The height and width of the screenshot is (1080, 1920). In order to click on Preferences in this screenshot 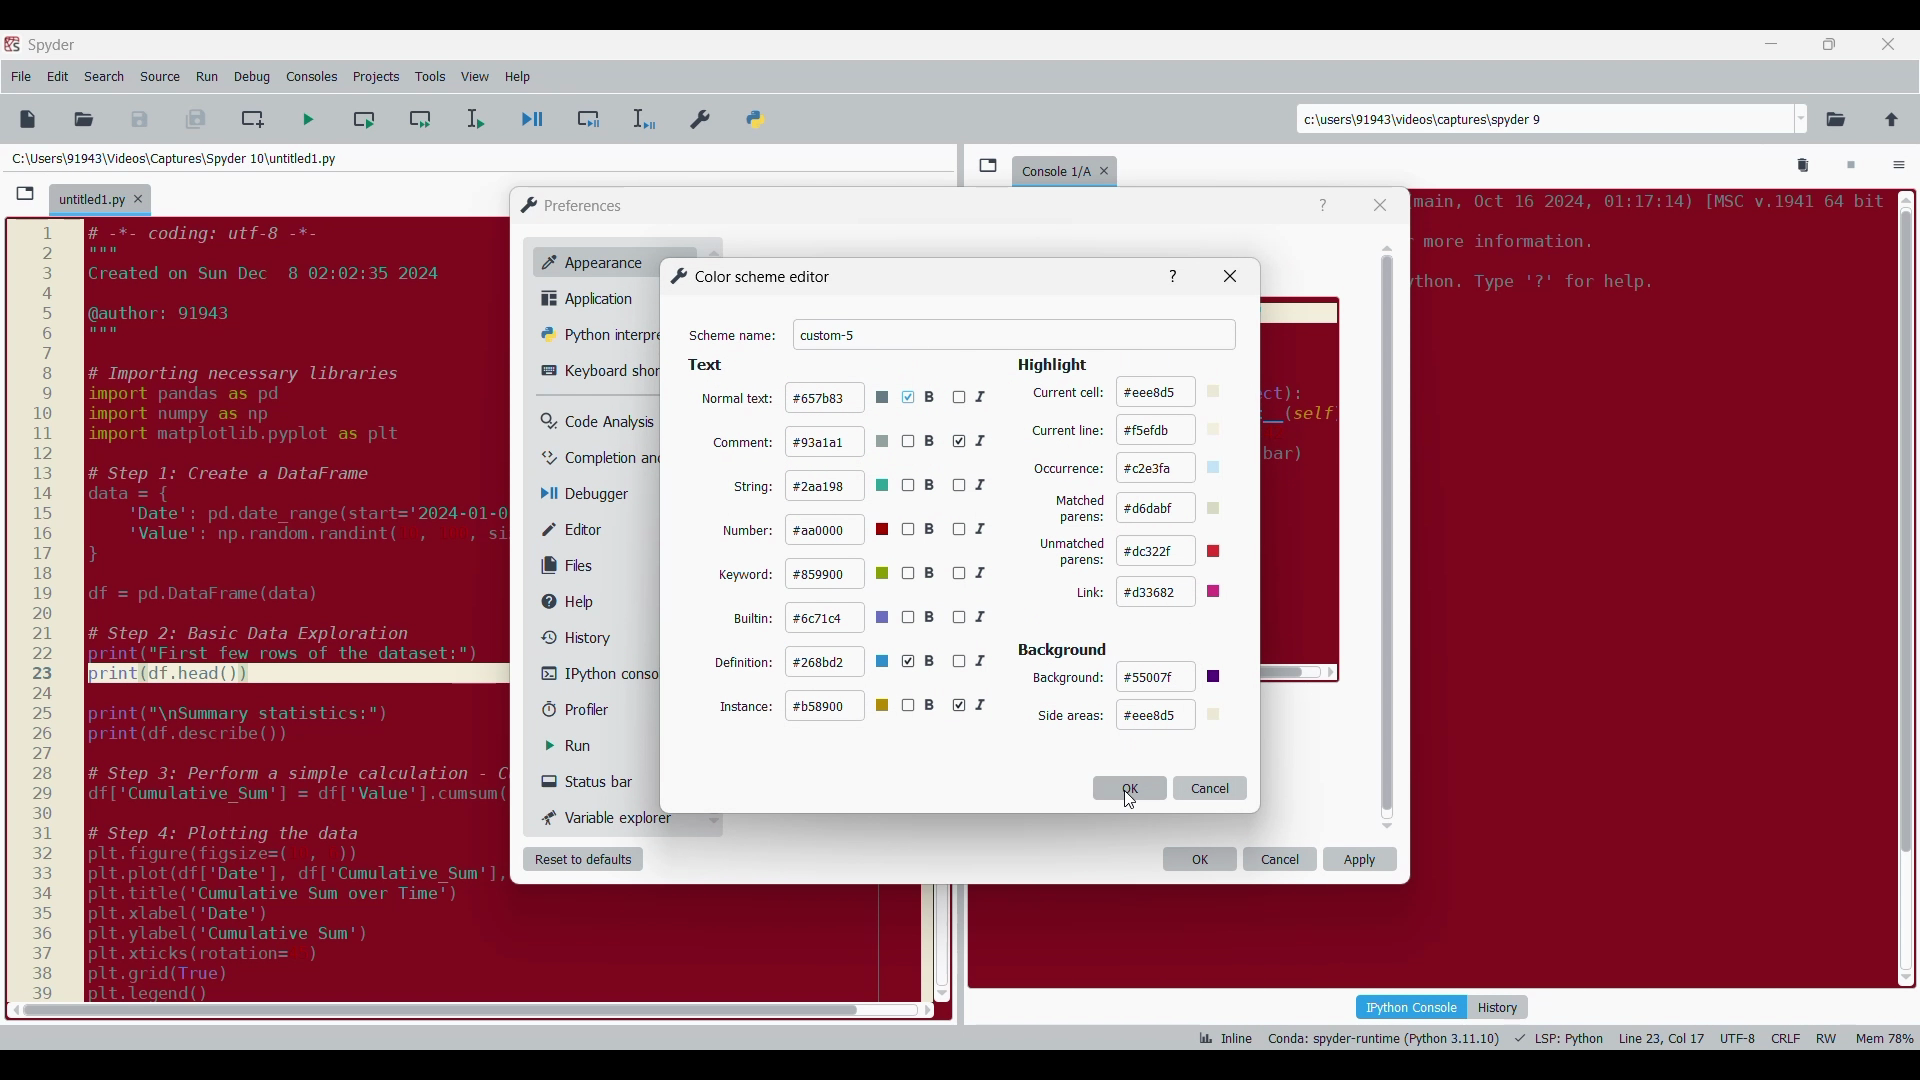, I will do `click(702, 115)`.